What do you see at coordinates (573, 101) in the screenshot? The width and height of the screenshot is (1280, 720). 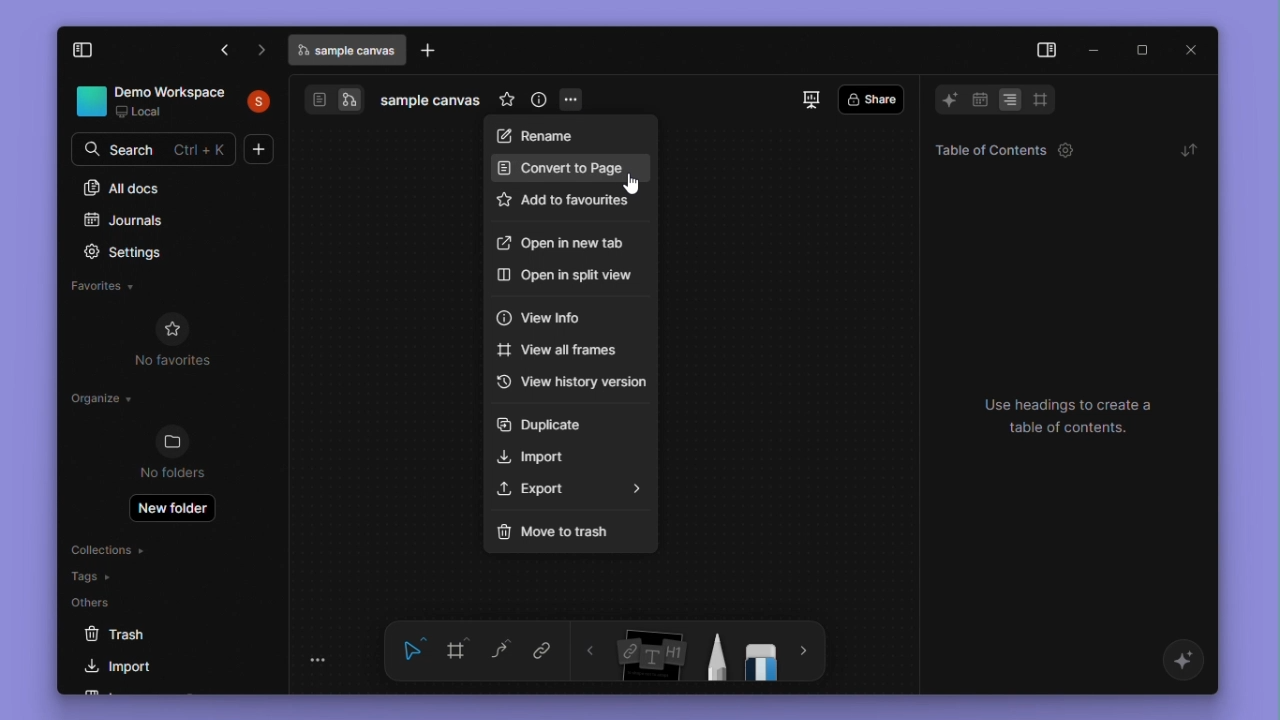 I see `more options` at bounding box center [573, 101].